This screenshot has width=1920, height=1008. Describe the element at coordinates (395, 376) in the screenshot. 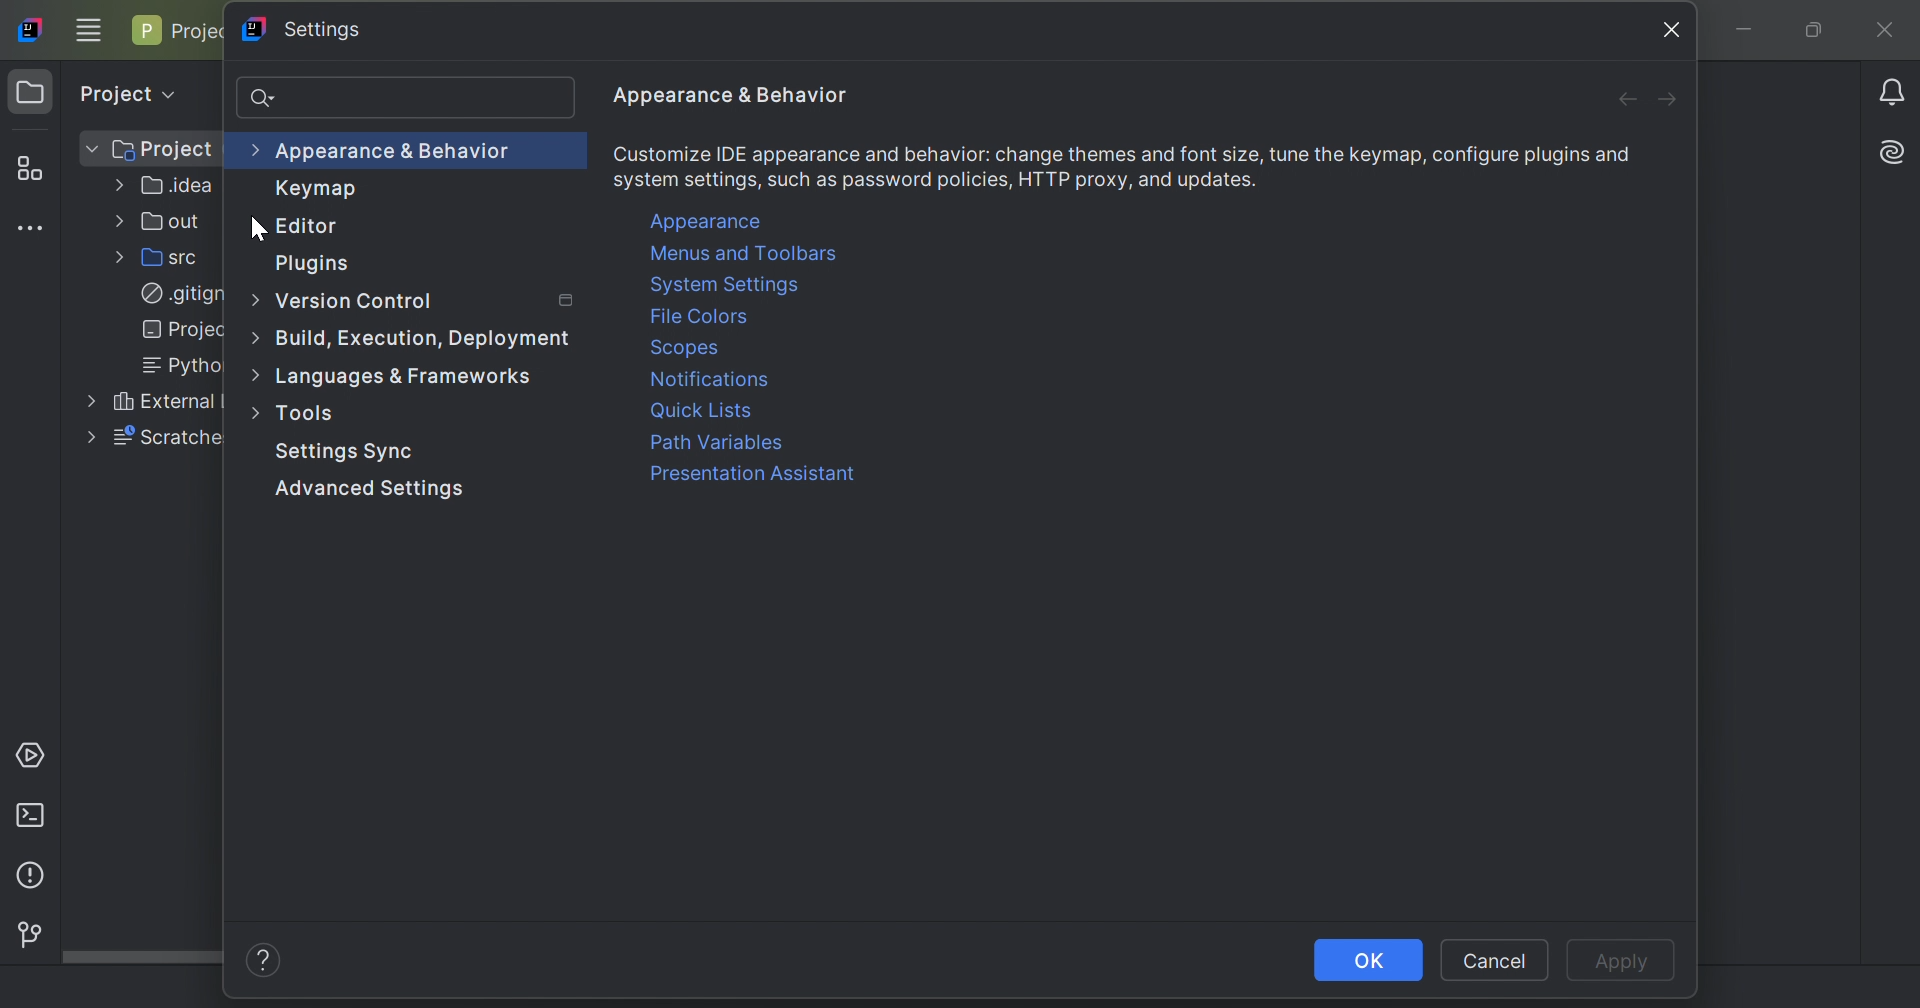

I see `Languages & Frameworks` at that location.